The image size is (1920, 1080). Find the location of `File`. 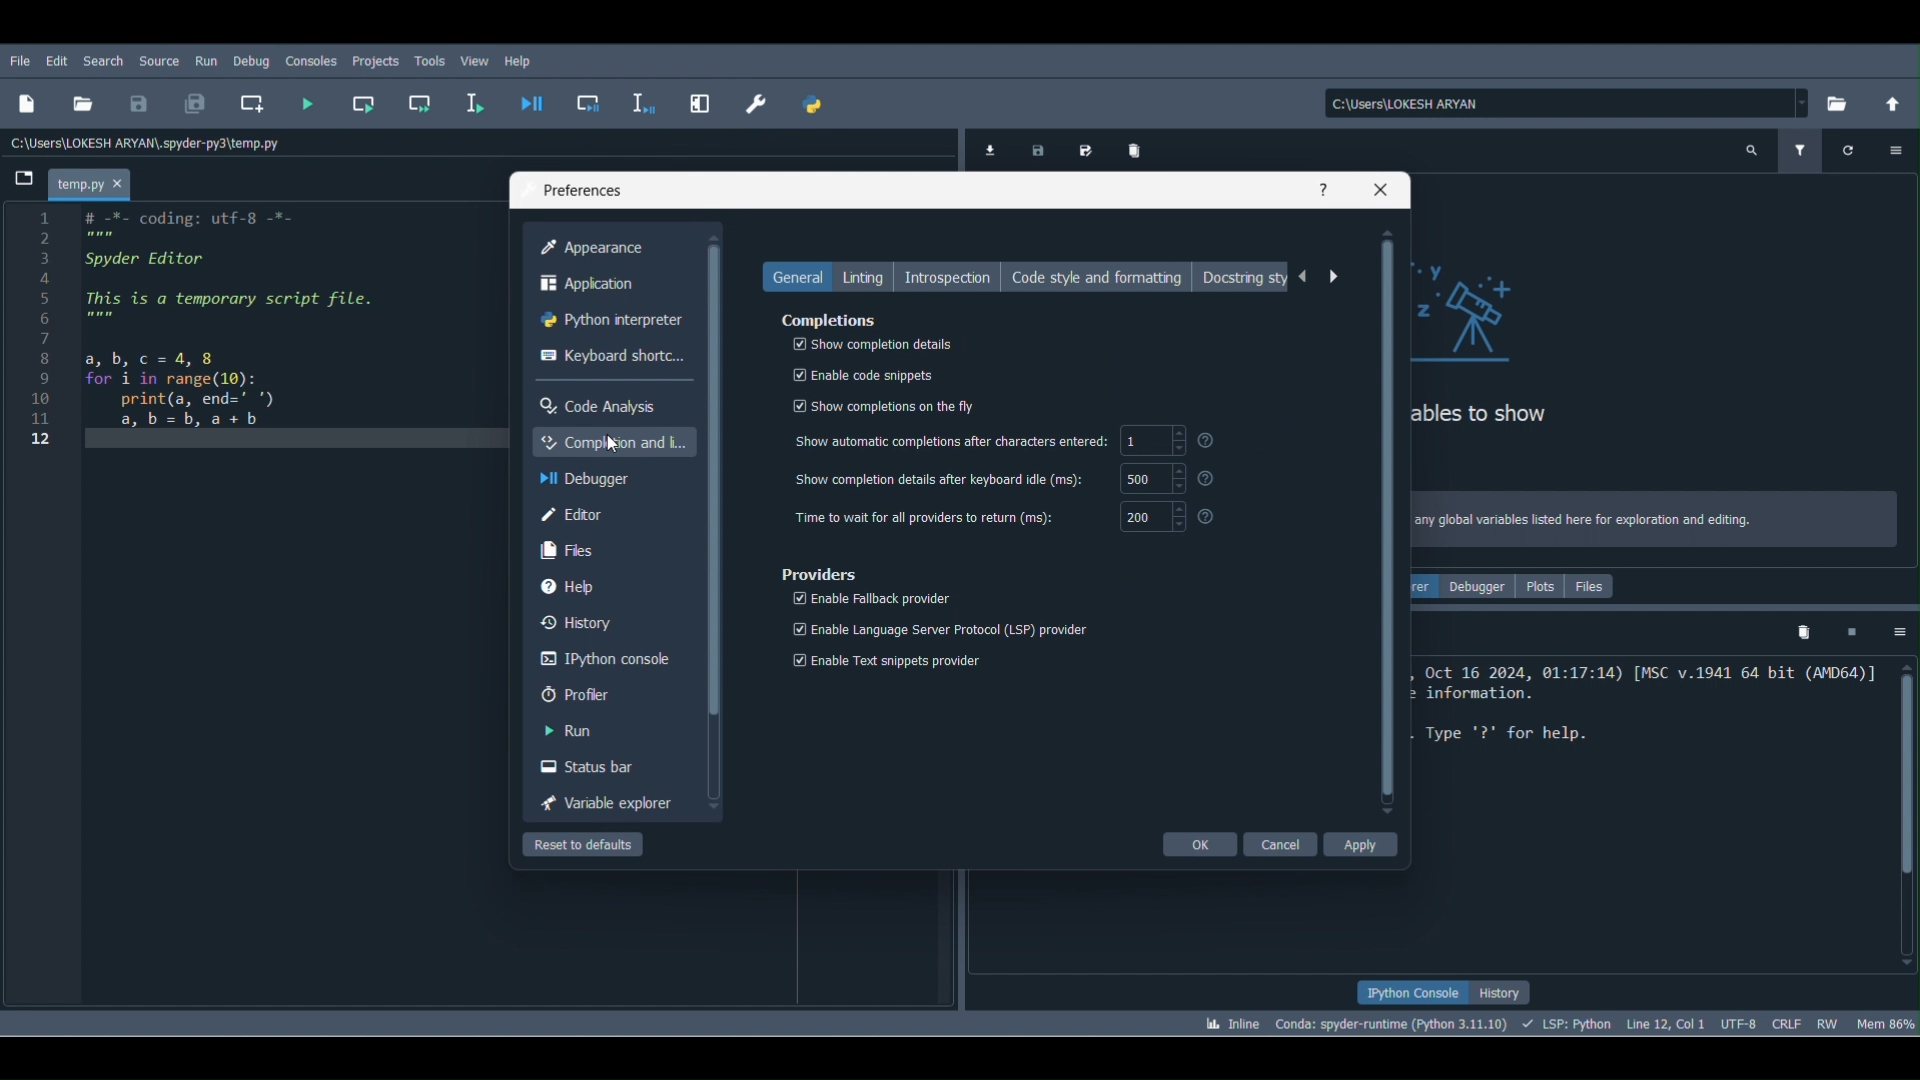

File is located at coordinates (22, 62).